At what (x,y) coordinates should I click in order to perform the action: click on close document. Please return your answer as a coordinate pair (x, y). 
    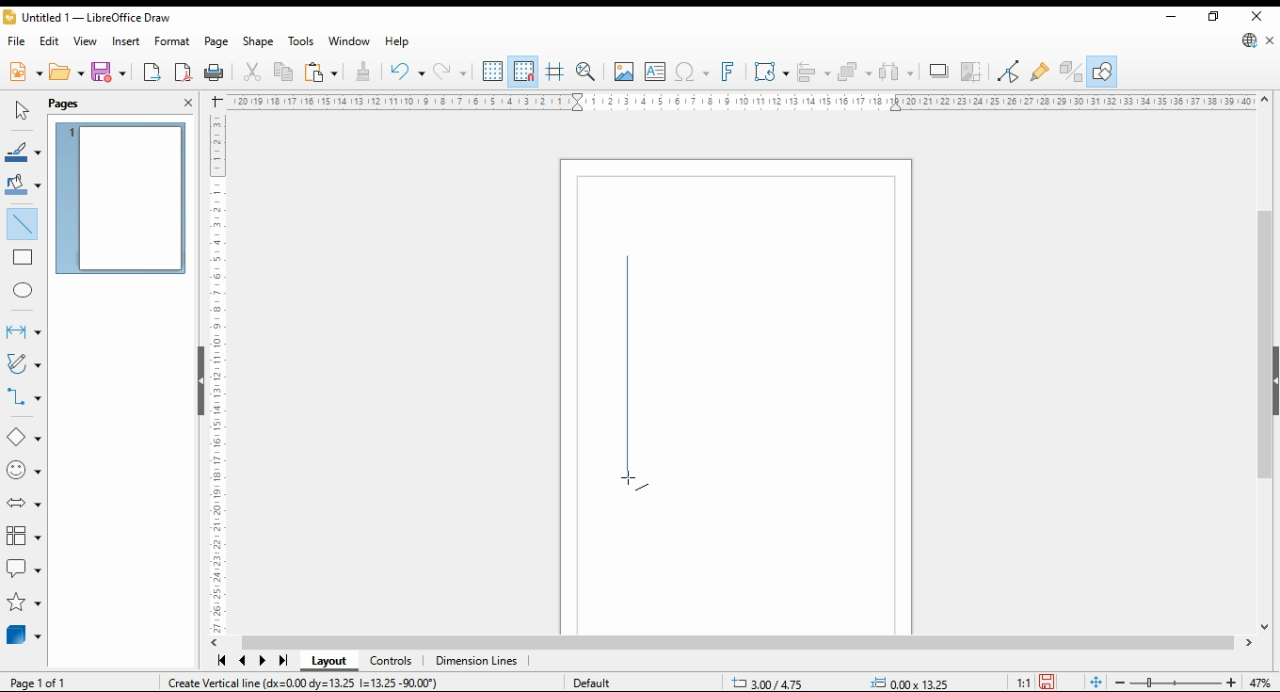
    Looking at the image, I should click on (1270, 41).